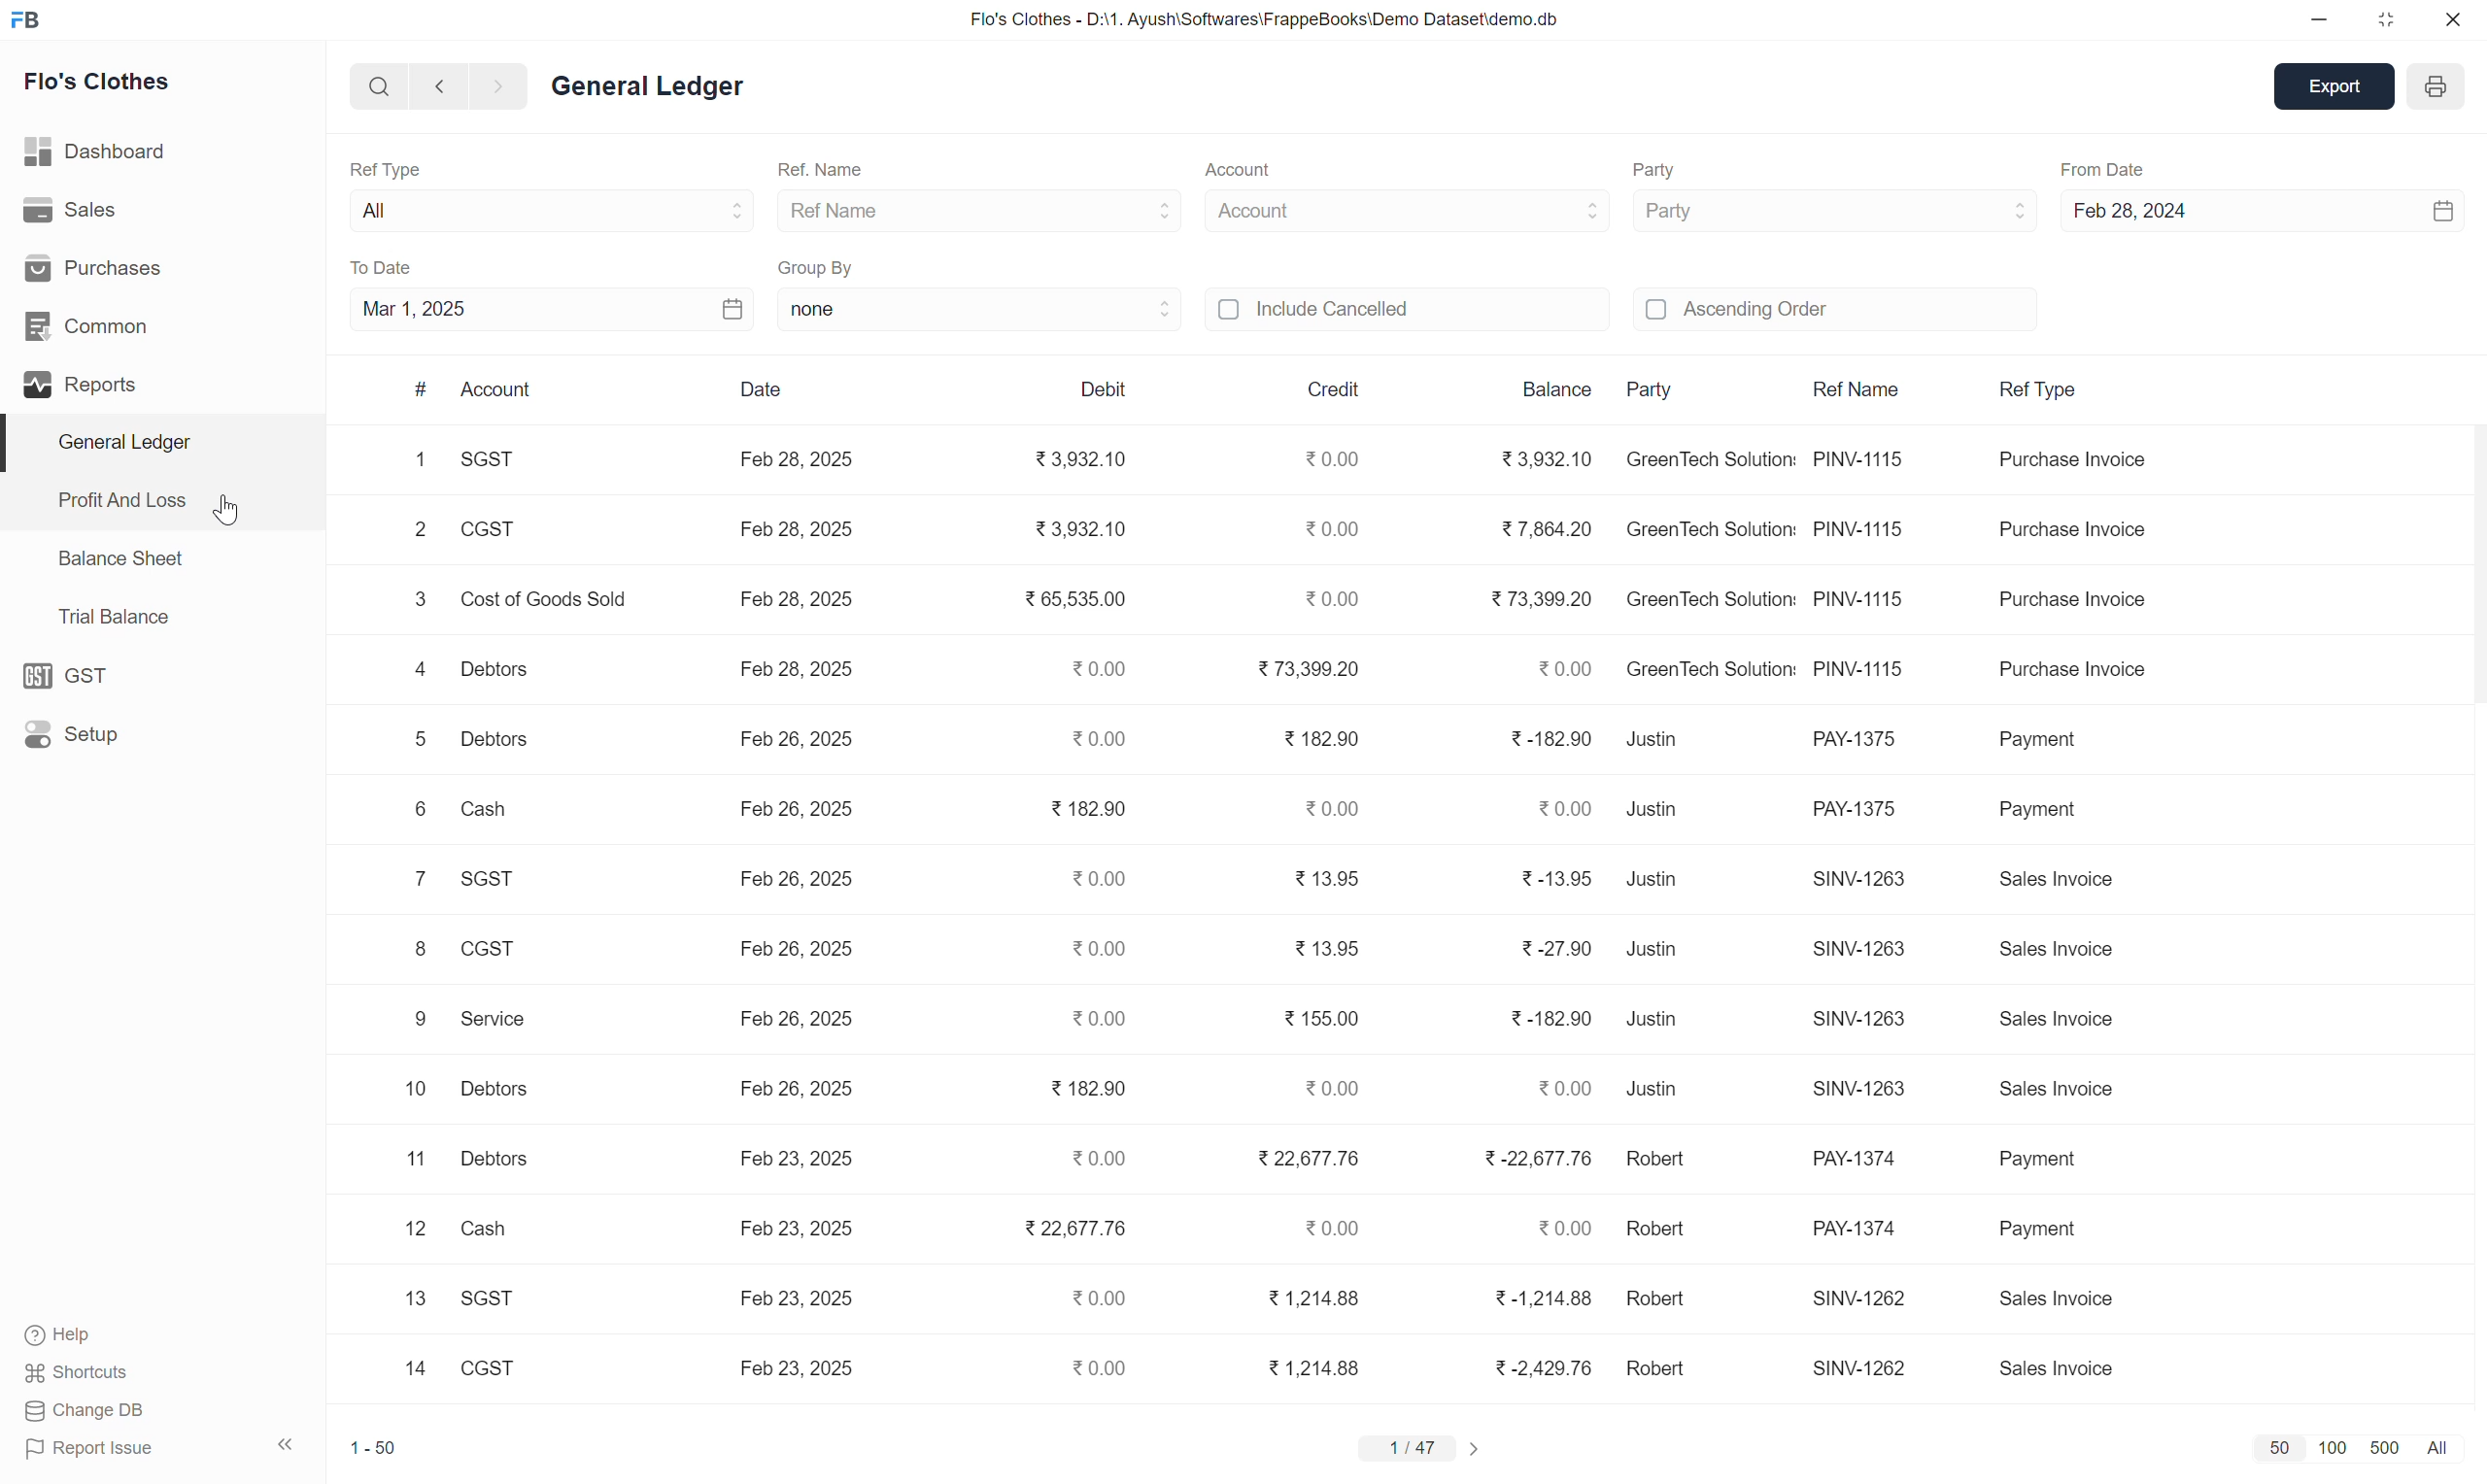 The image size is (2487, 1484). I want to click on Setup, so click(84, 730).